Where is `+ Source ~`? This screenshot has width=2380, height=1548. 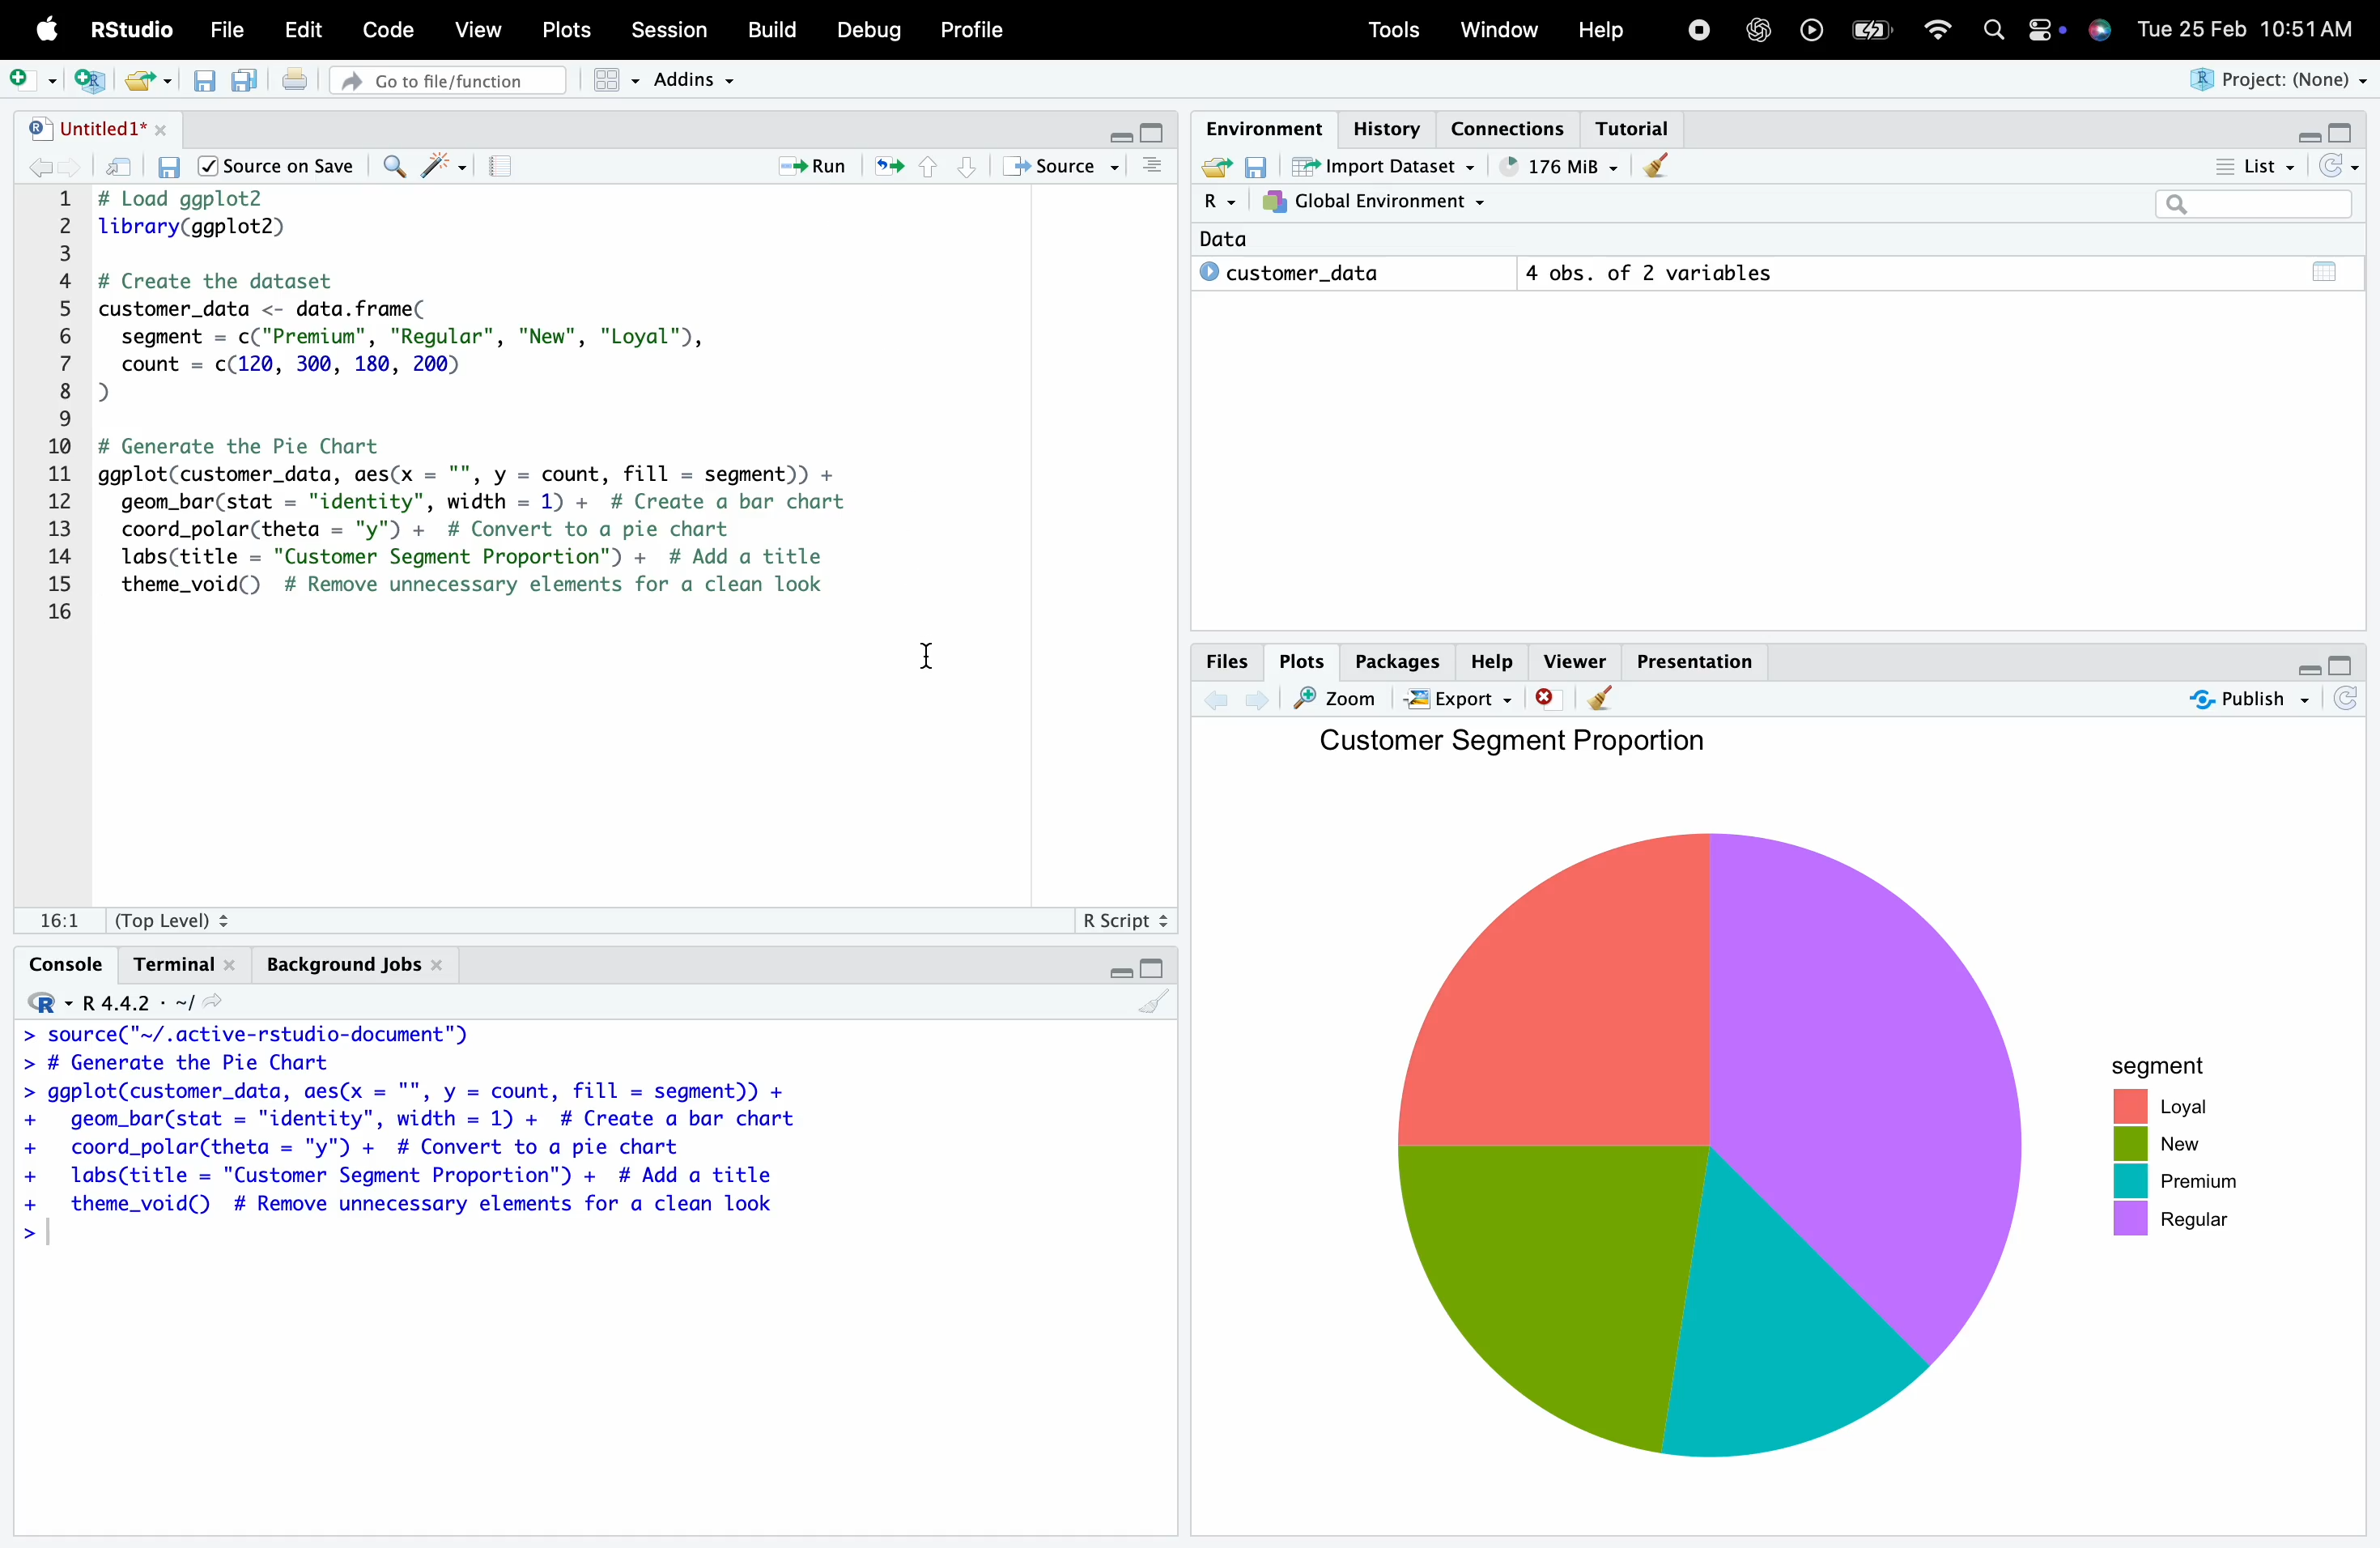 + Source ~ is located at coordinates (1064, 167).